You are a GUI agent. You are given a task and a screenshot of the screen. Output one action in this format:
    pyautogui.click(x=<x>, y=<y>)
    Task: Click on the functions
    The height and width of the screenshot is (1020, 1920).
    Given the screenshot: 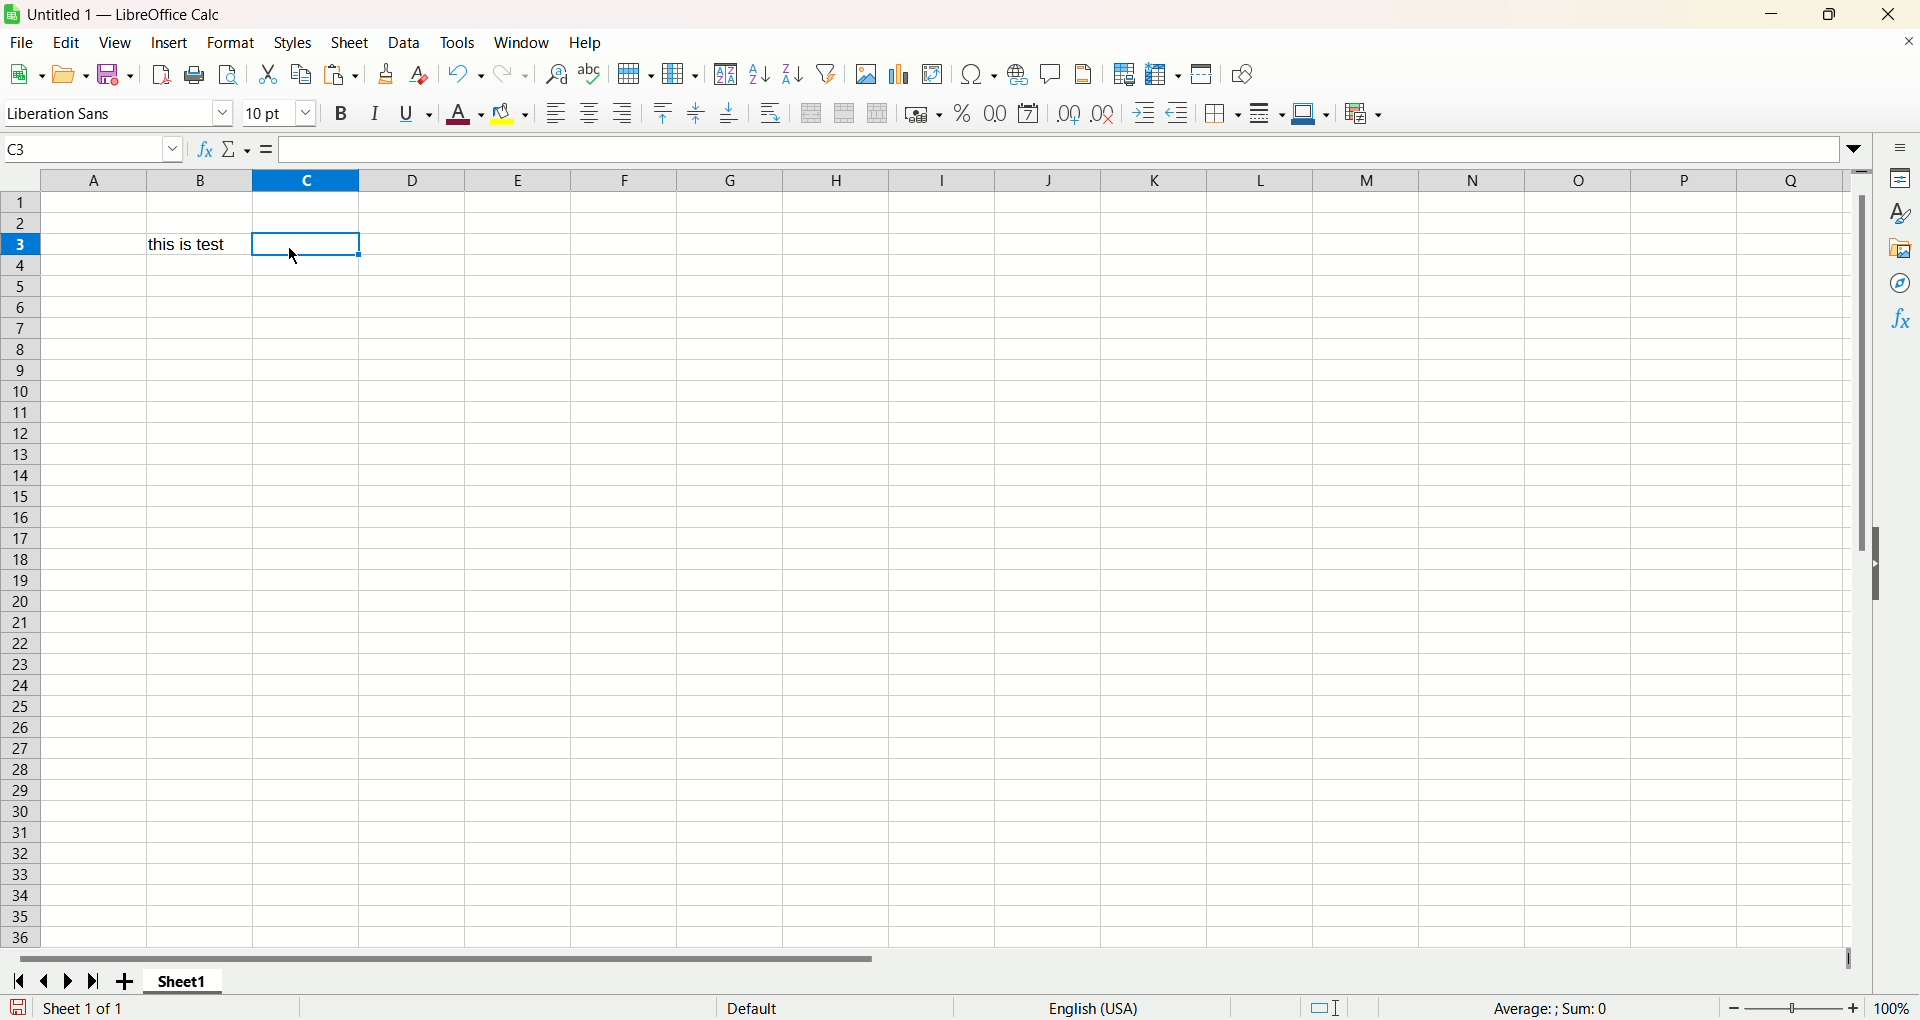 What is the action you would take?
    pyautogui.click(x=1900, y=318)
    